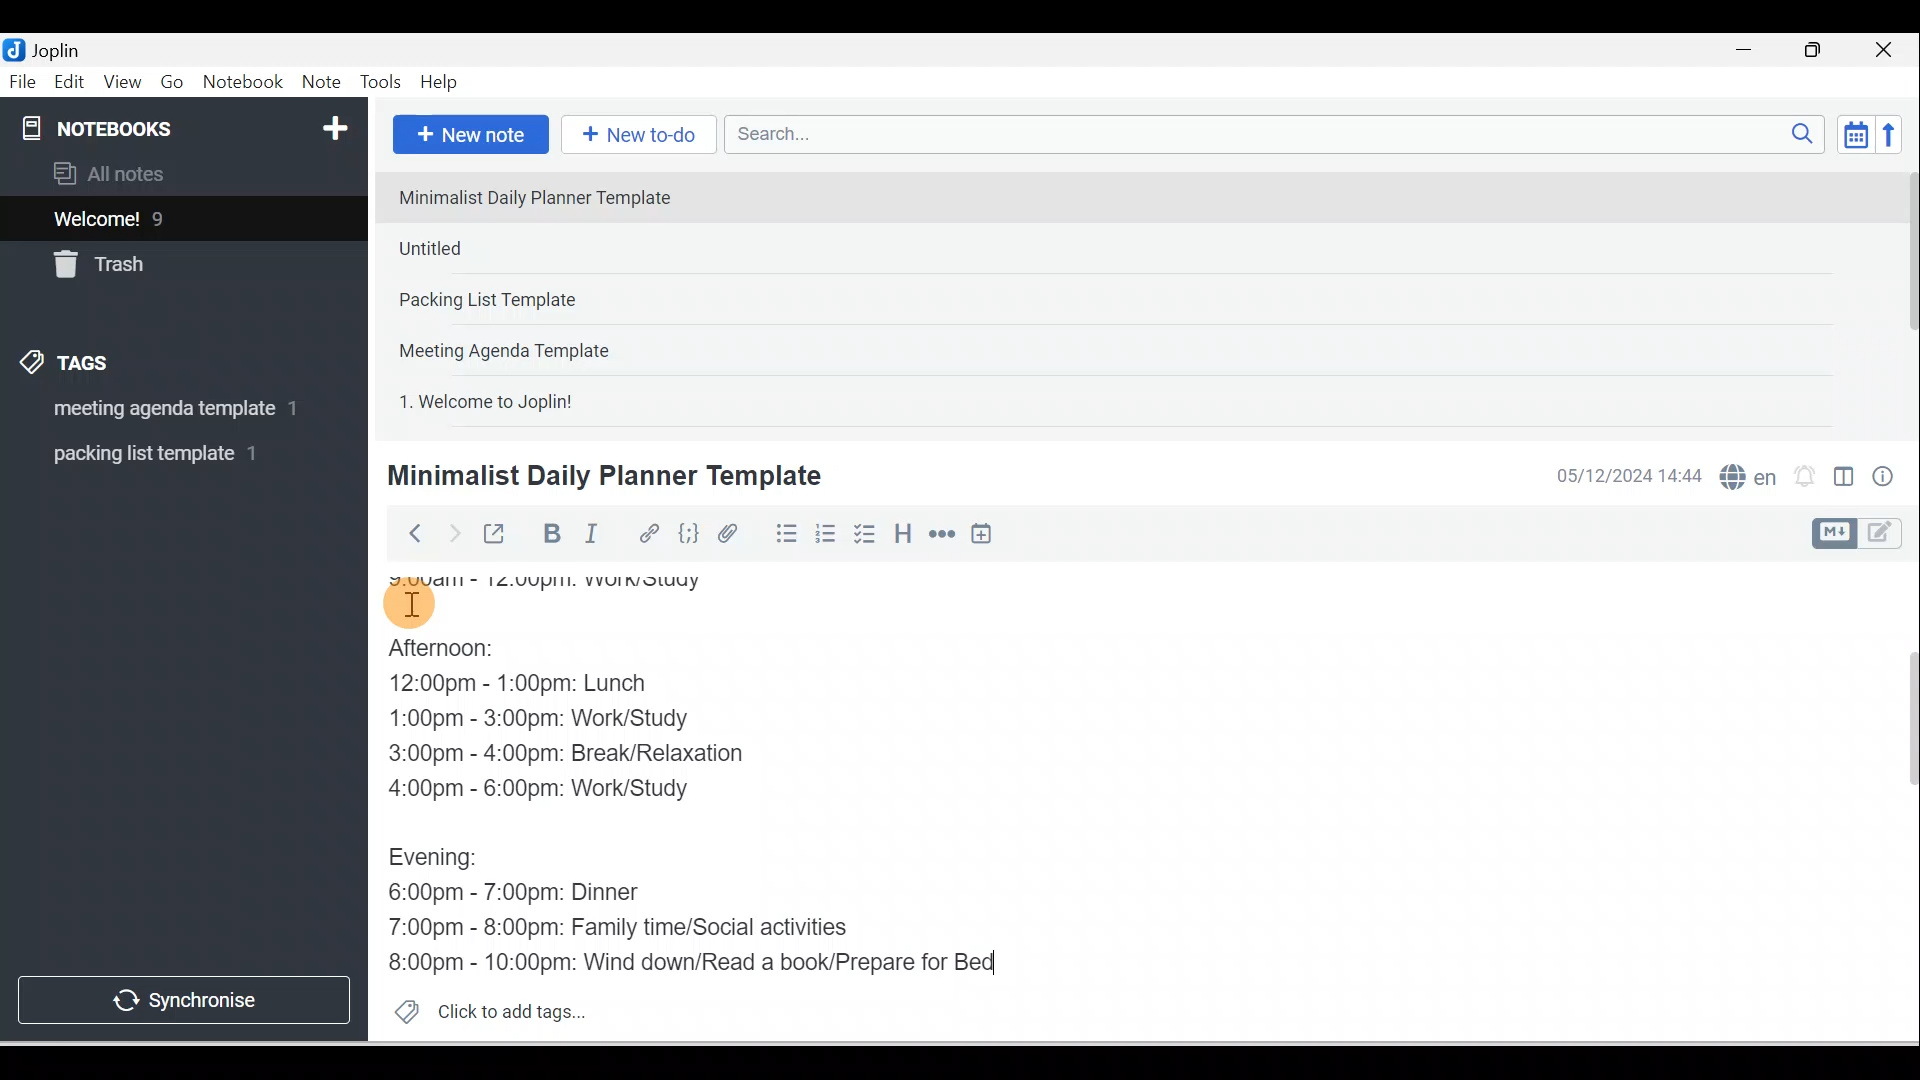  I want to click on 12:00pm - 1:00pm: Lunch, so click(545, 685).